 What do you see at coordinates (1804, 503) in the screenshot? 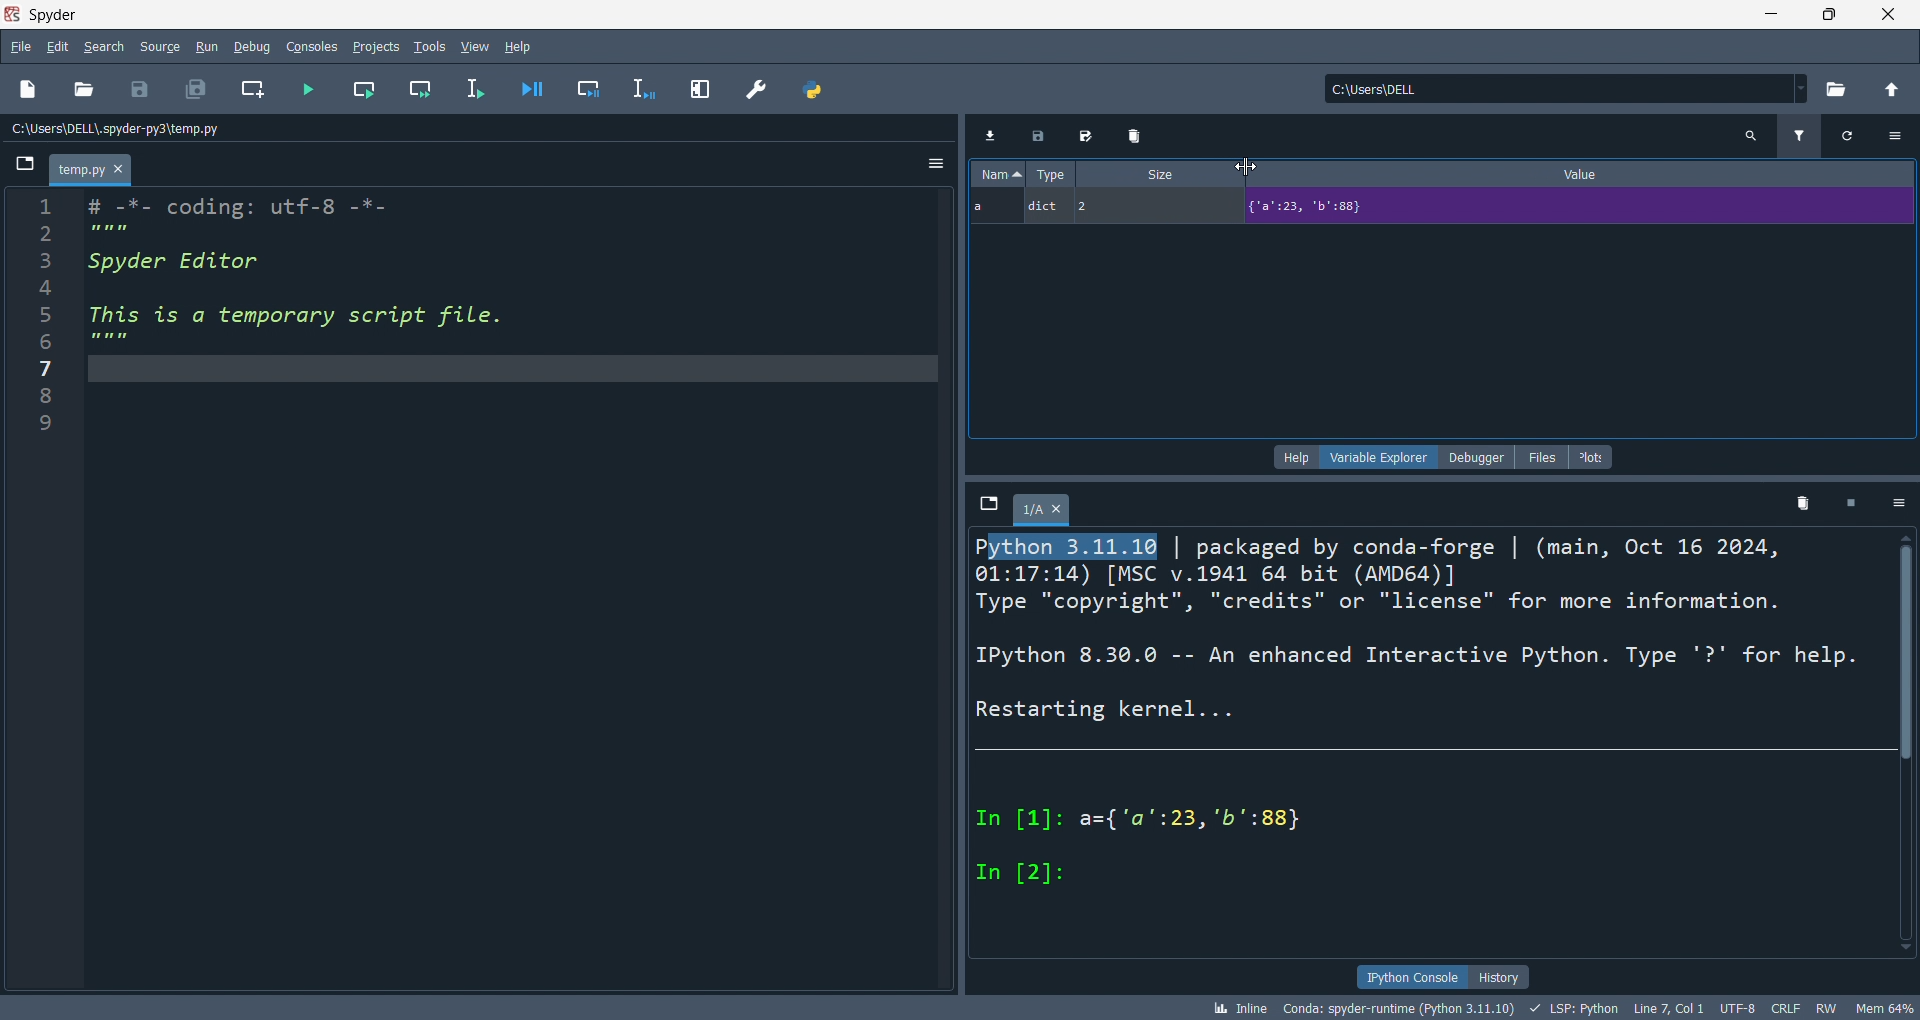
I see `delete` at bounding box center [1804, 503].